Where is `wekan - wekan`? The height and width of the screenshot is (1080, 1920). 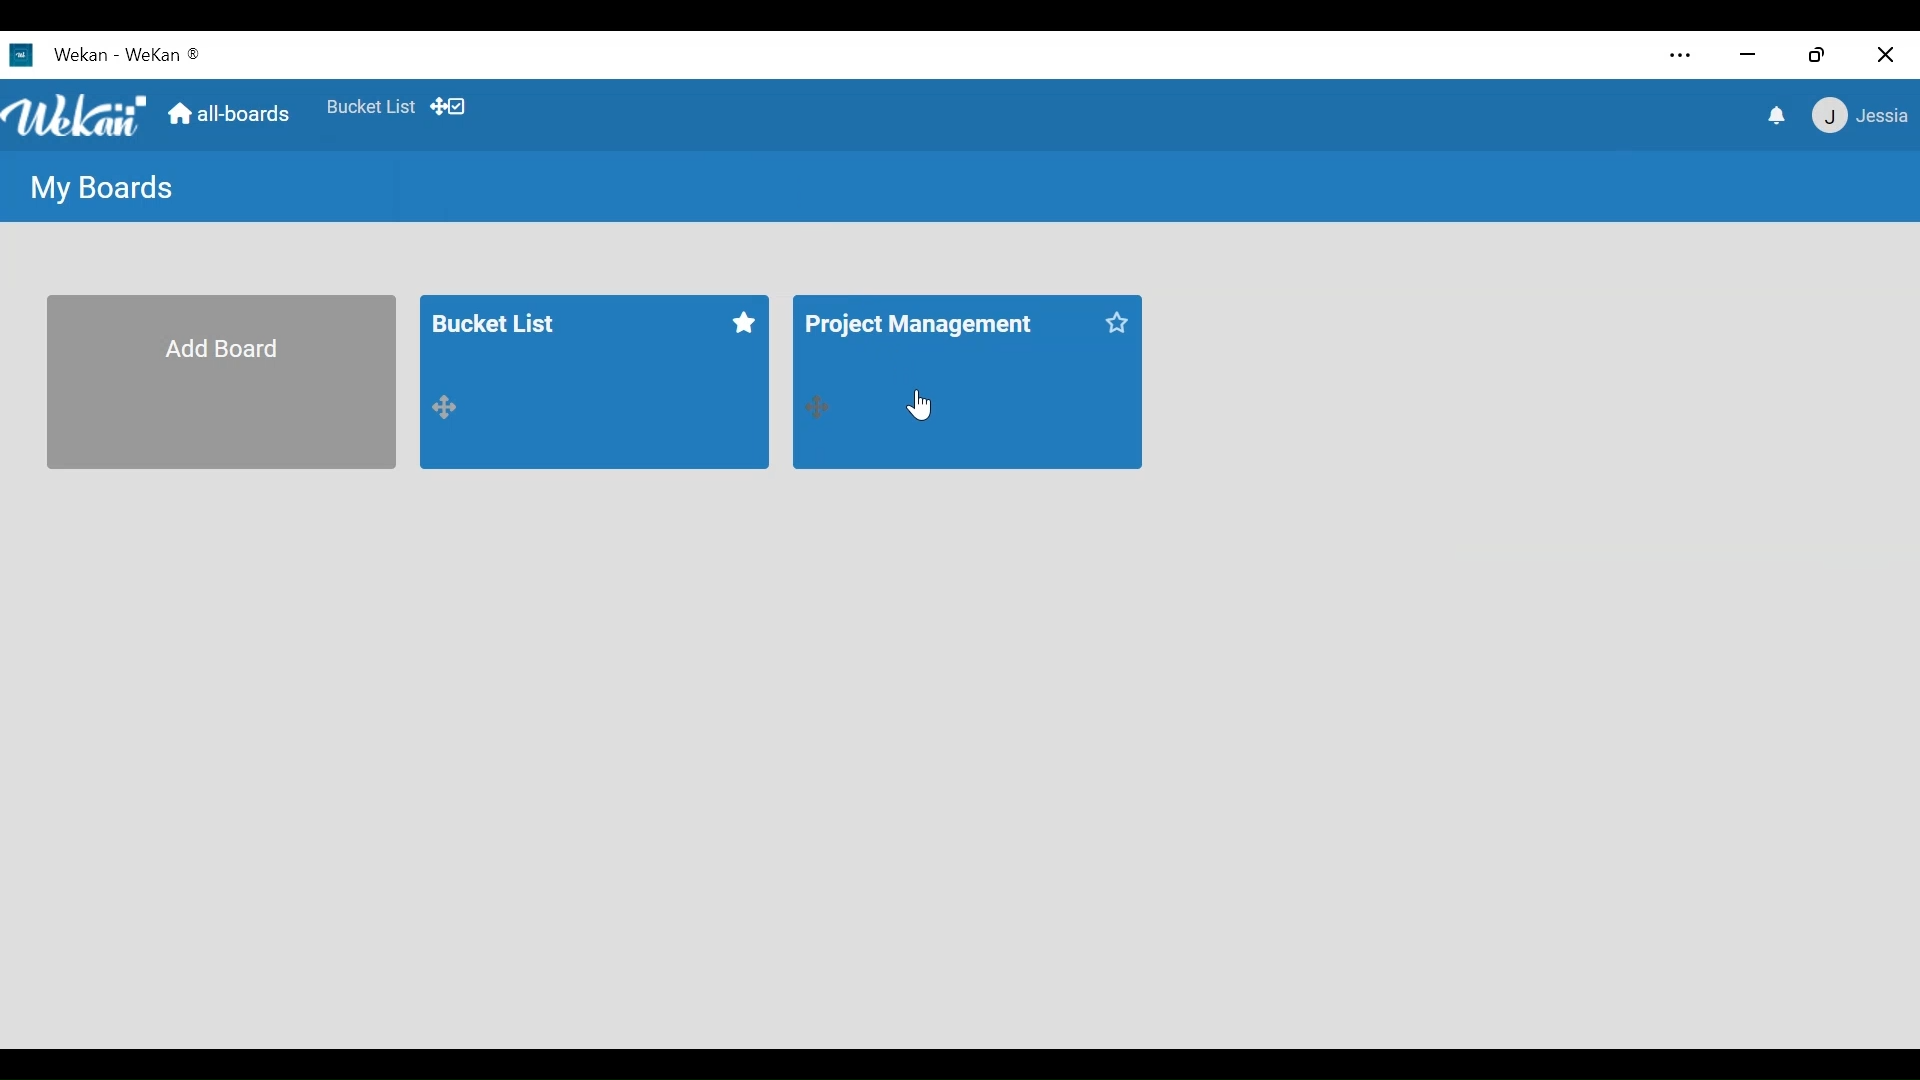
wekan - wekan is located at coordinates (133, 53).